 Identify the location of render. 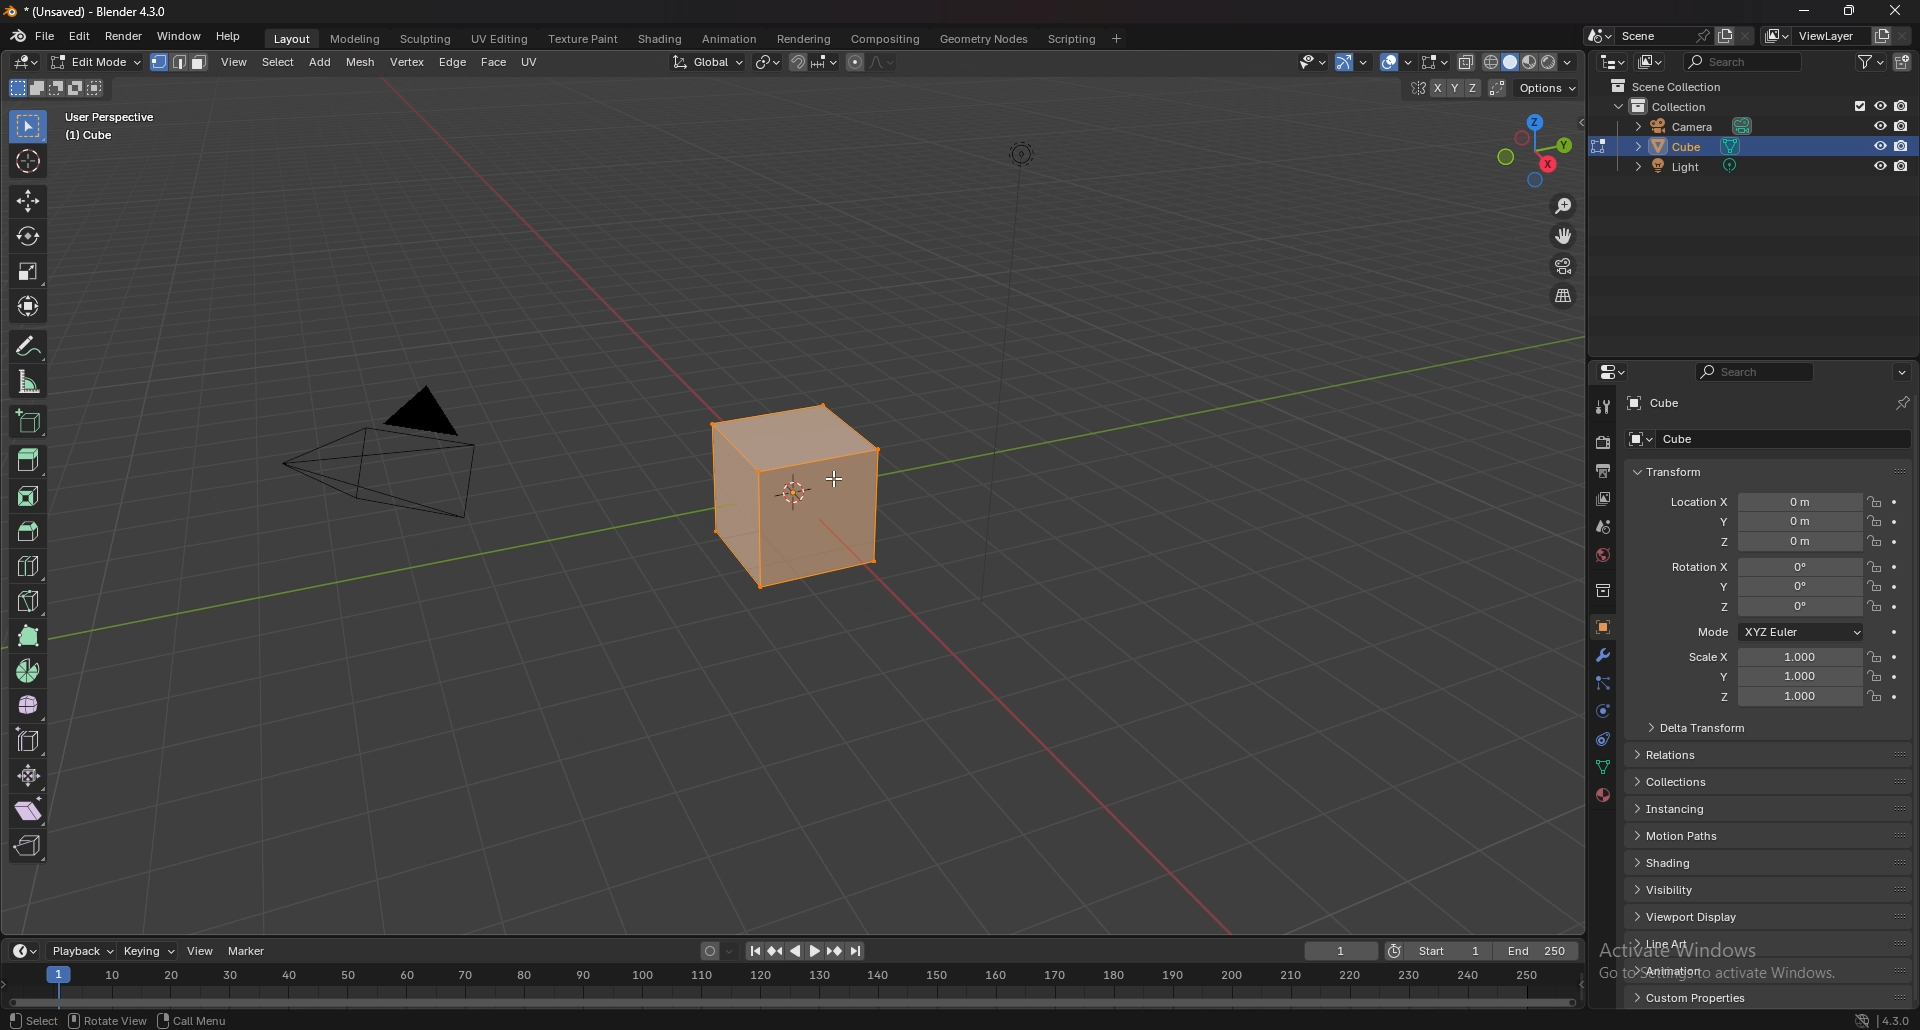
(123, 36).